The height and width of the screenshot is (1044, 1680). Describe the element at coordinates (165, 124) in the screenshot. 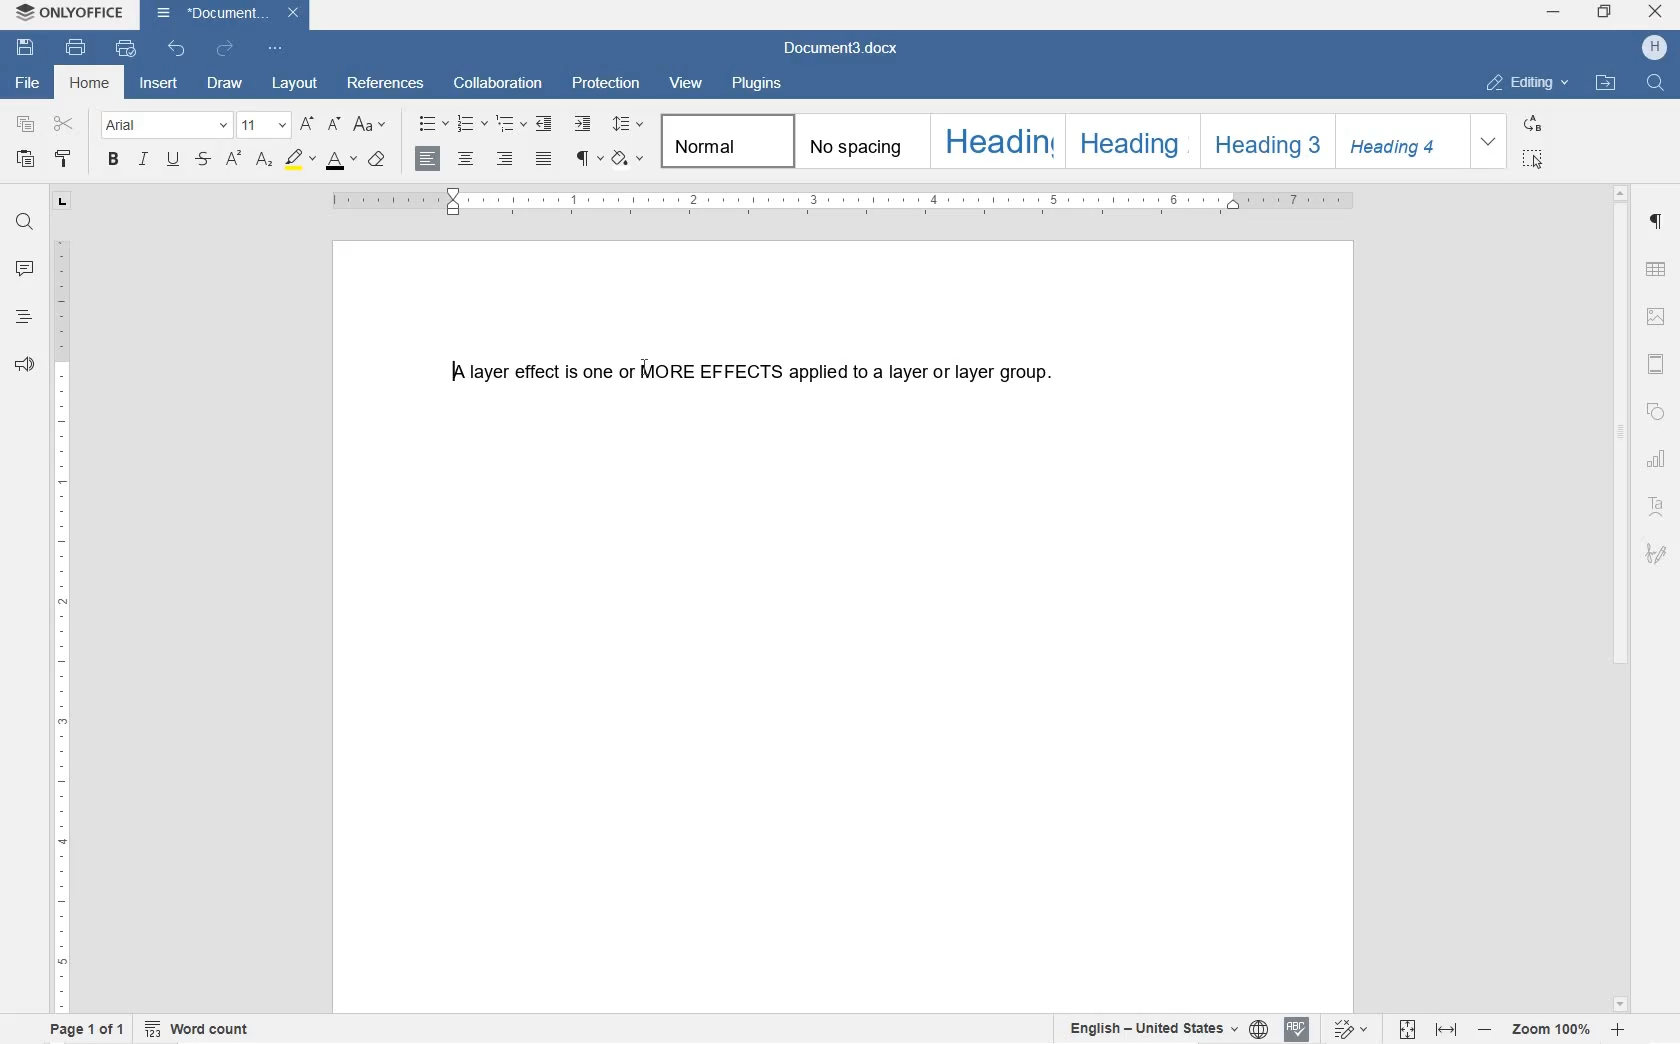

I see `FONT NAME` at that location.